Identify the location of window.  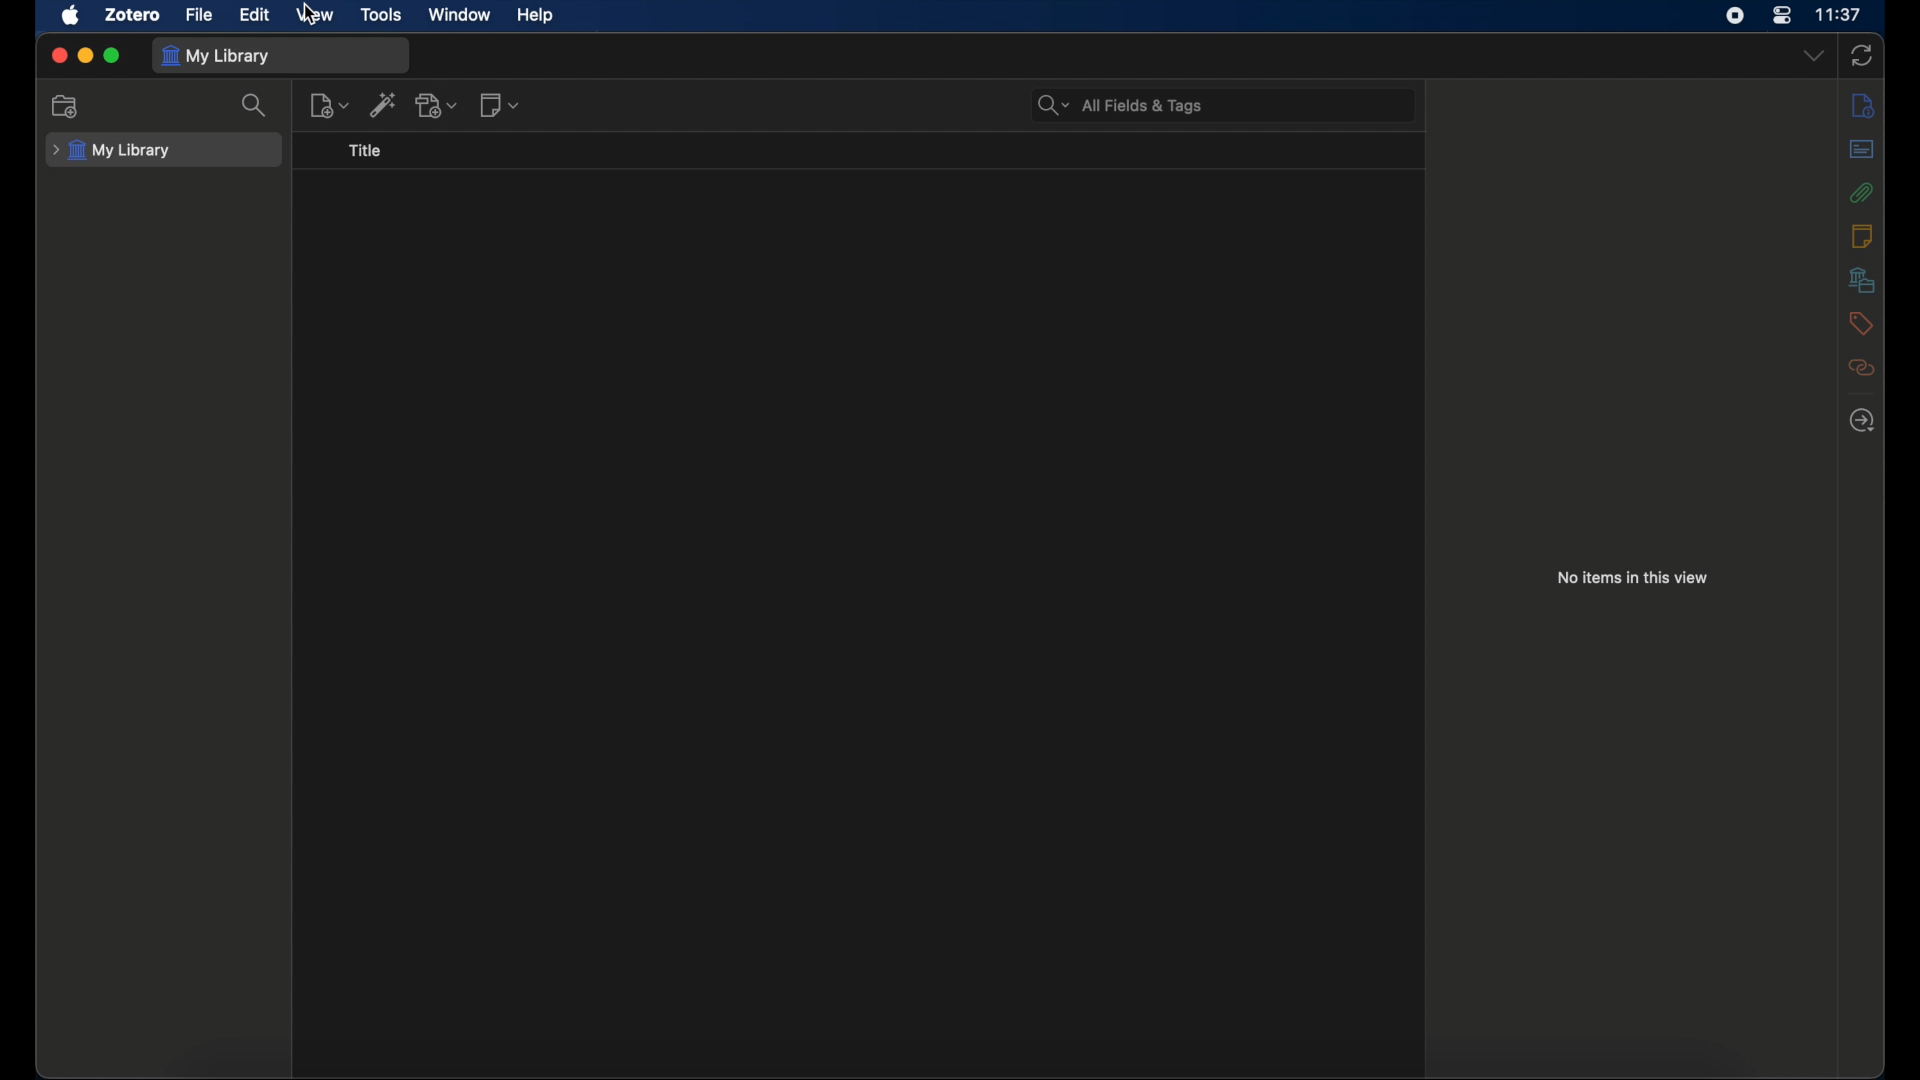
(460, 13).